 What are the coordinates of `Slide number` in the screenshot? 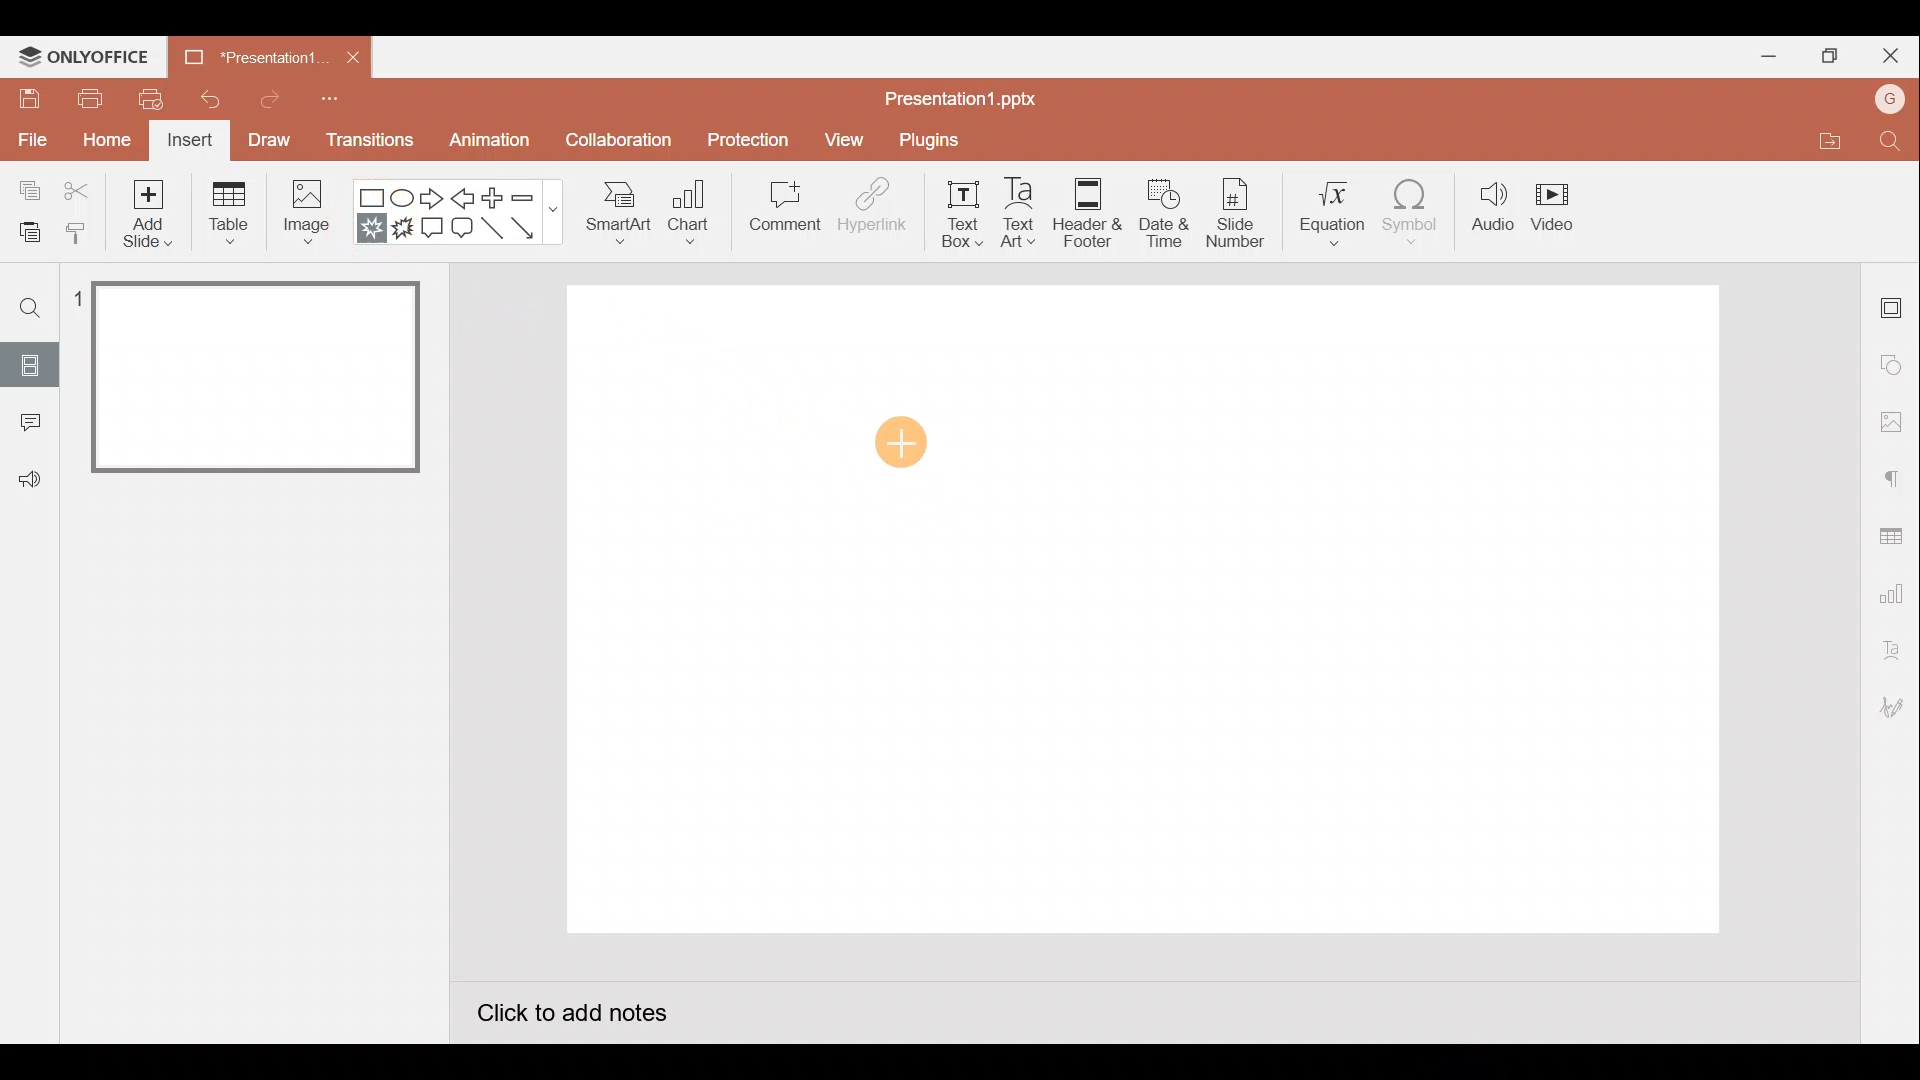 It's located at (1235, 214).